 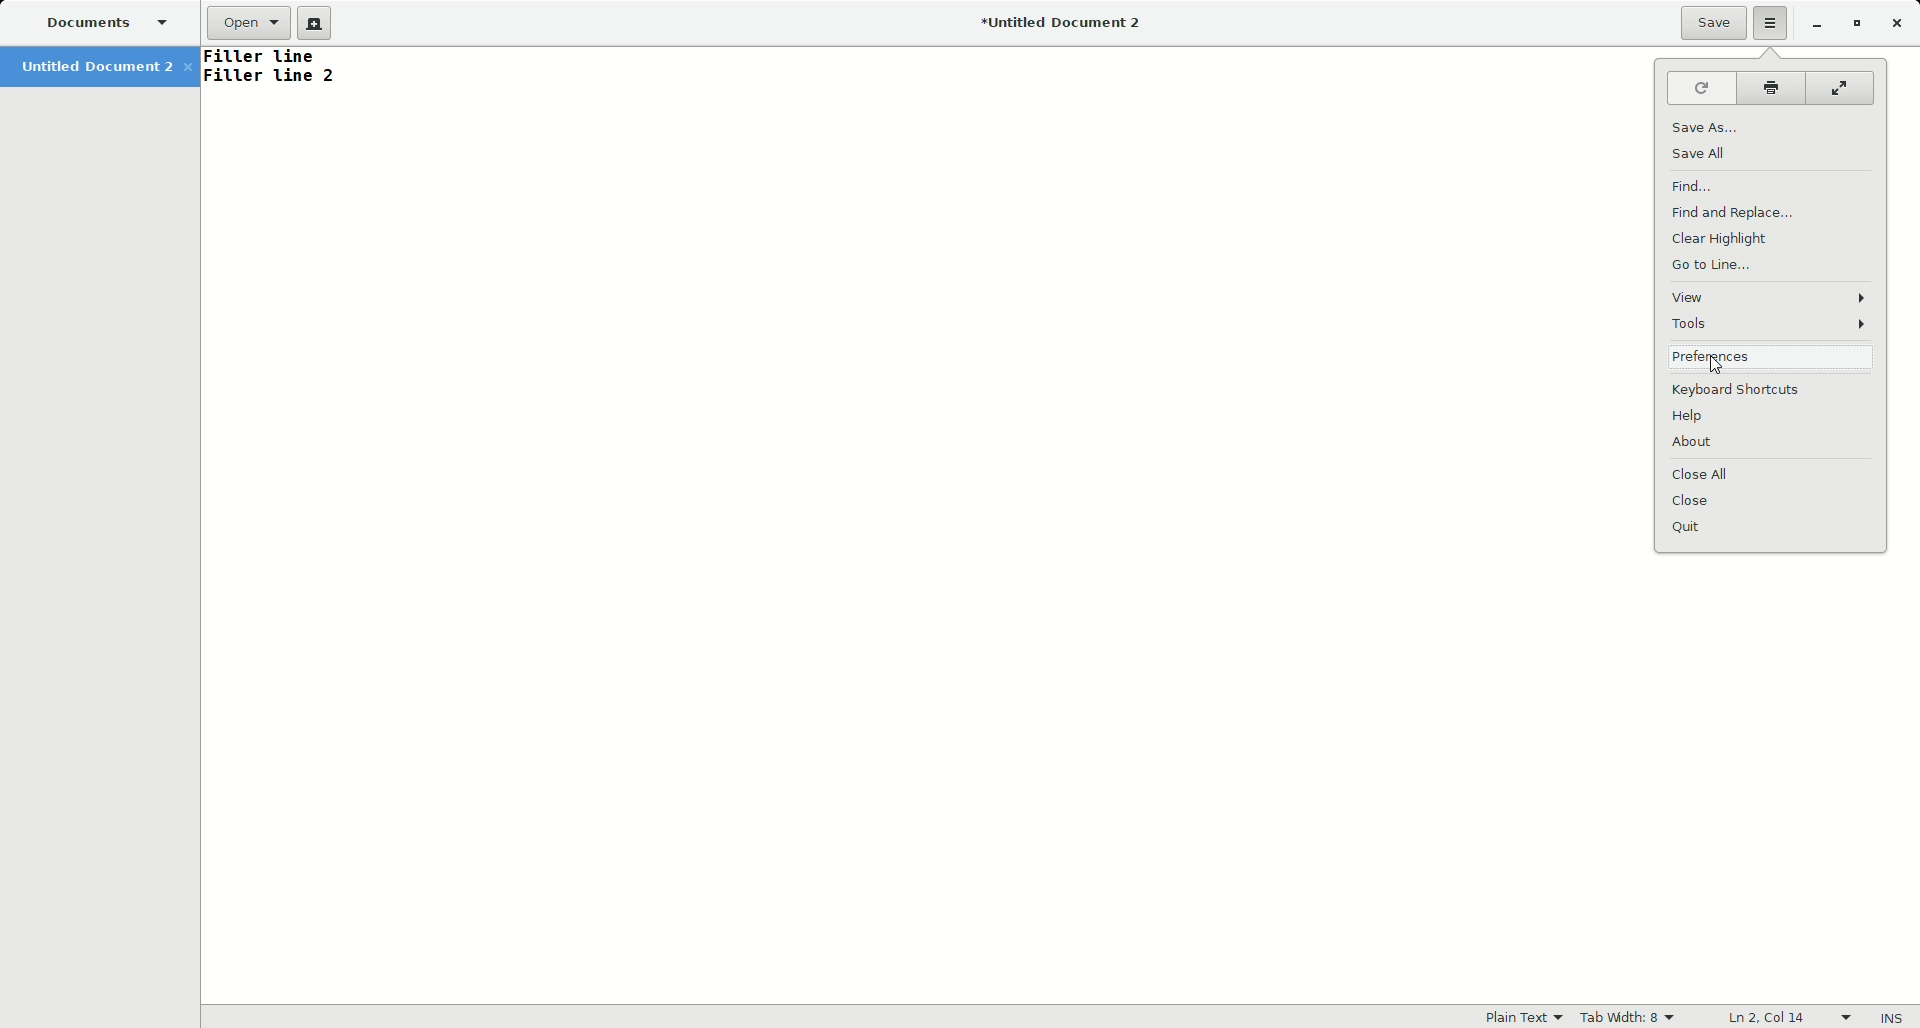 I want to click on Help, so click(x=1776, y=418).